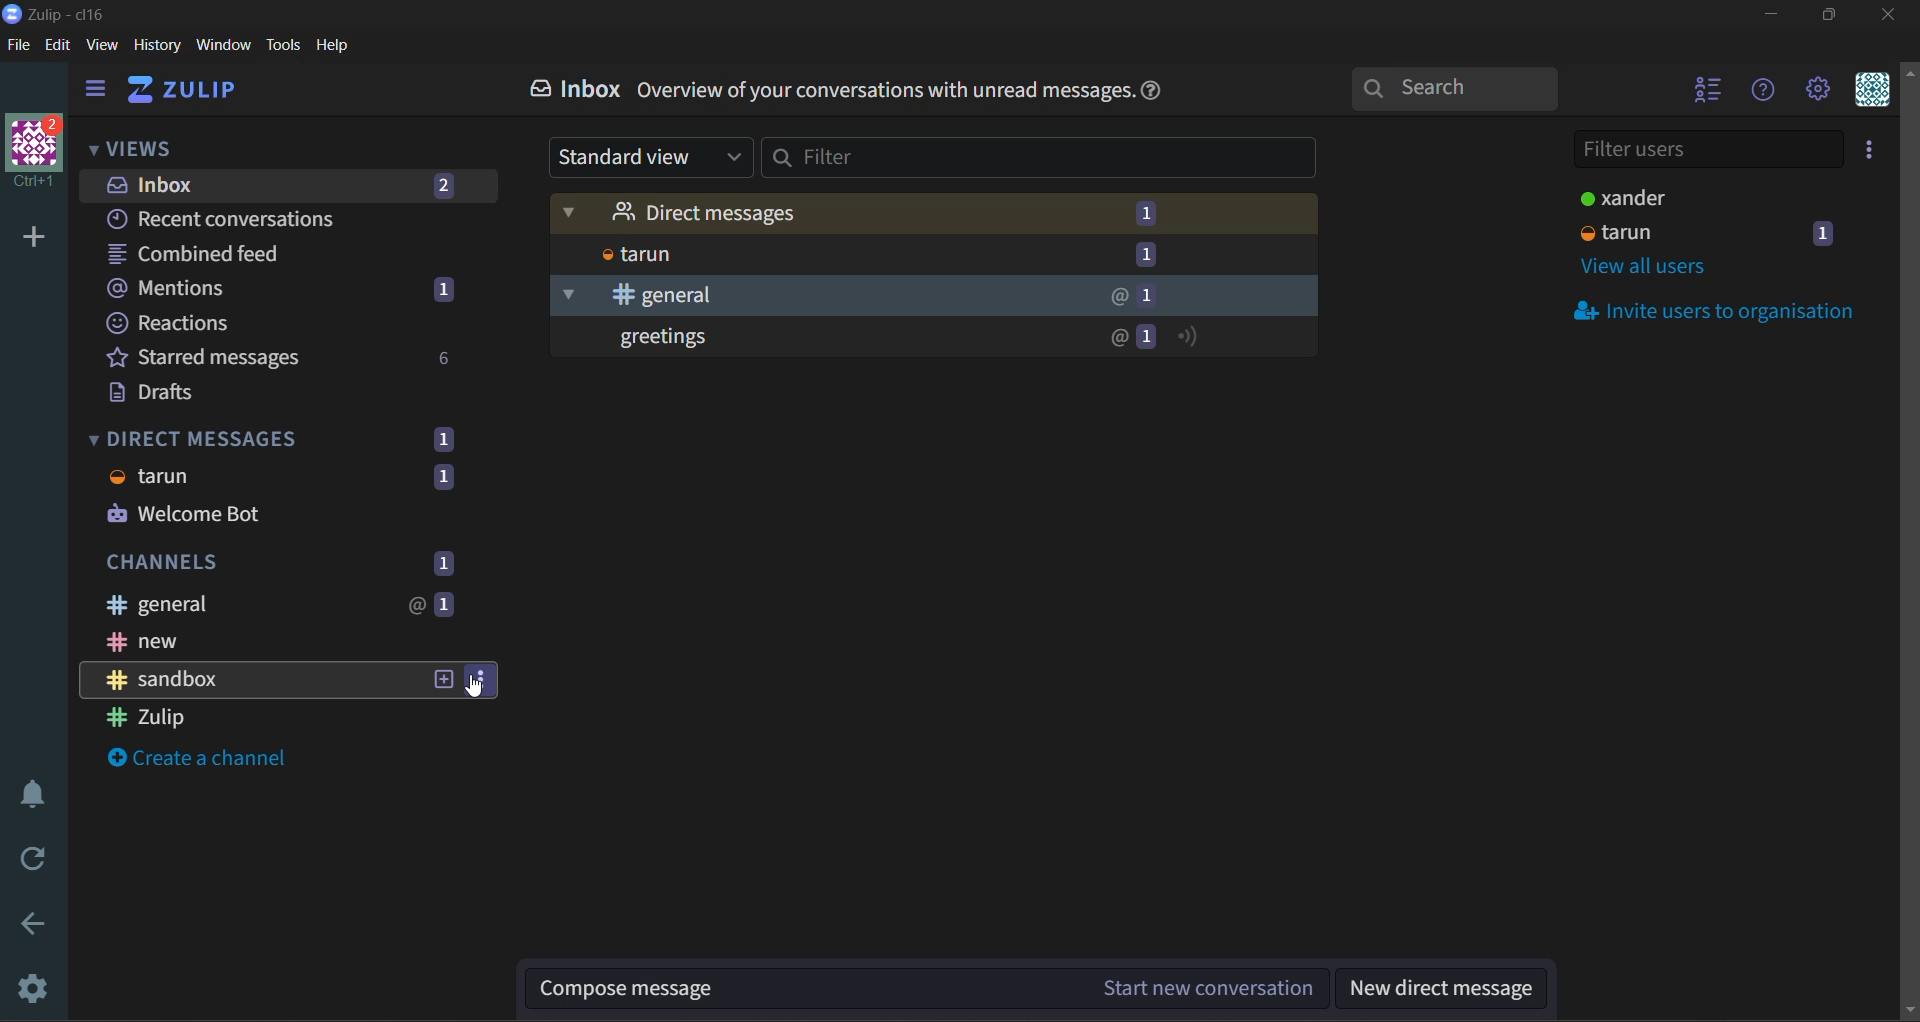 This screenshot has height=1022, width=1920. I want to click on Direct Message, so click(932, 212).